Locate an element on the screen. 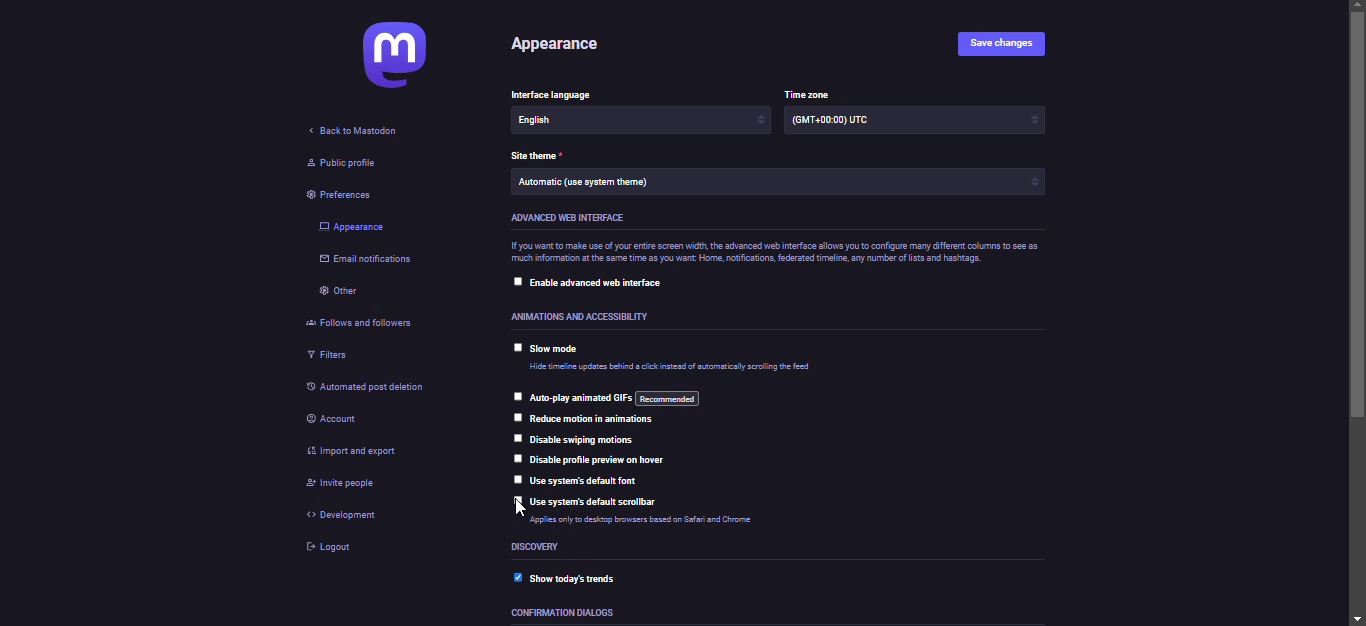  follows and followers is located at coordinates (372, 323).